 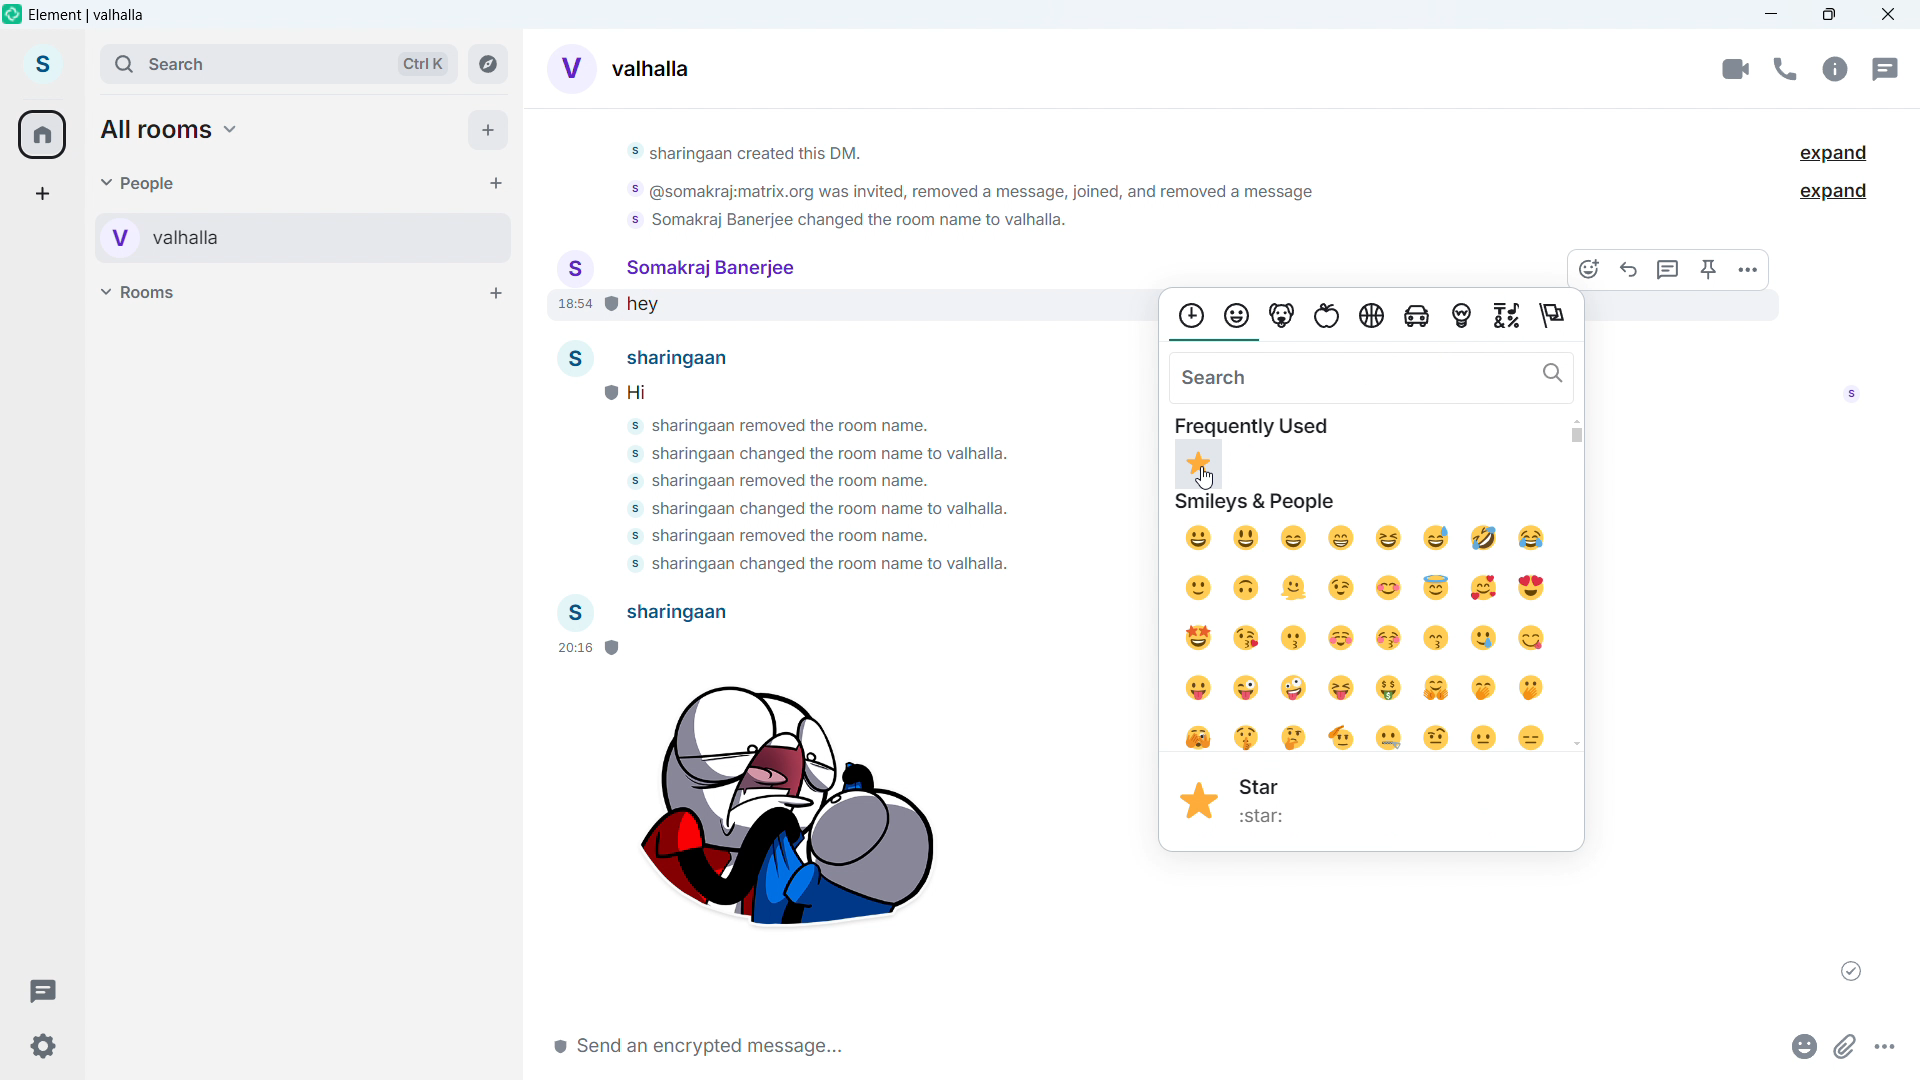 What do you see at coordinates (1390, 639) in the screenshot?
I see `kissing face with closed eyes` at bounding box center [1390, 639].